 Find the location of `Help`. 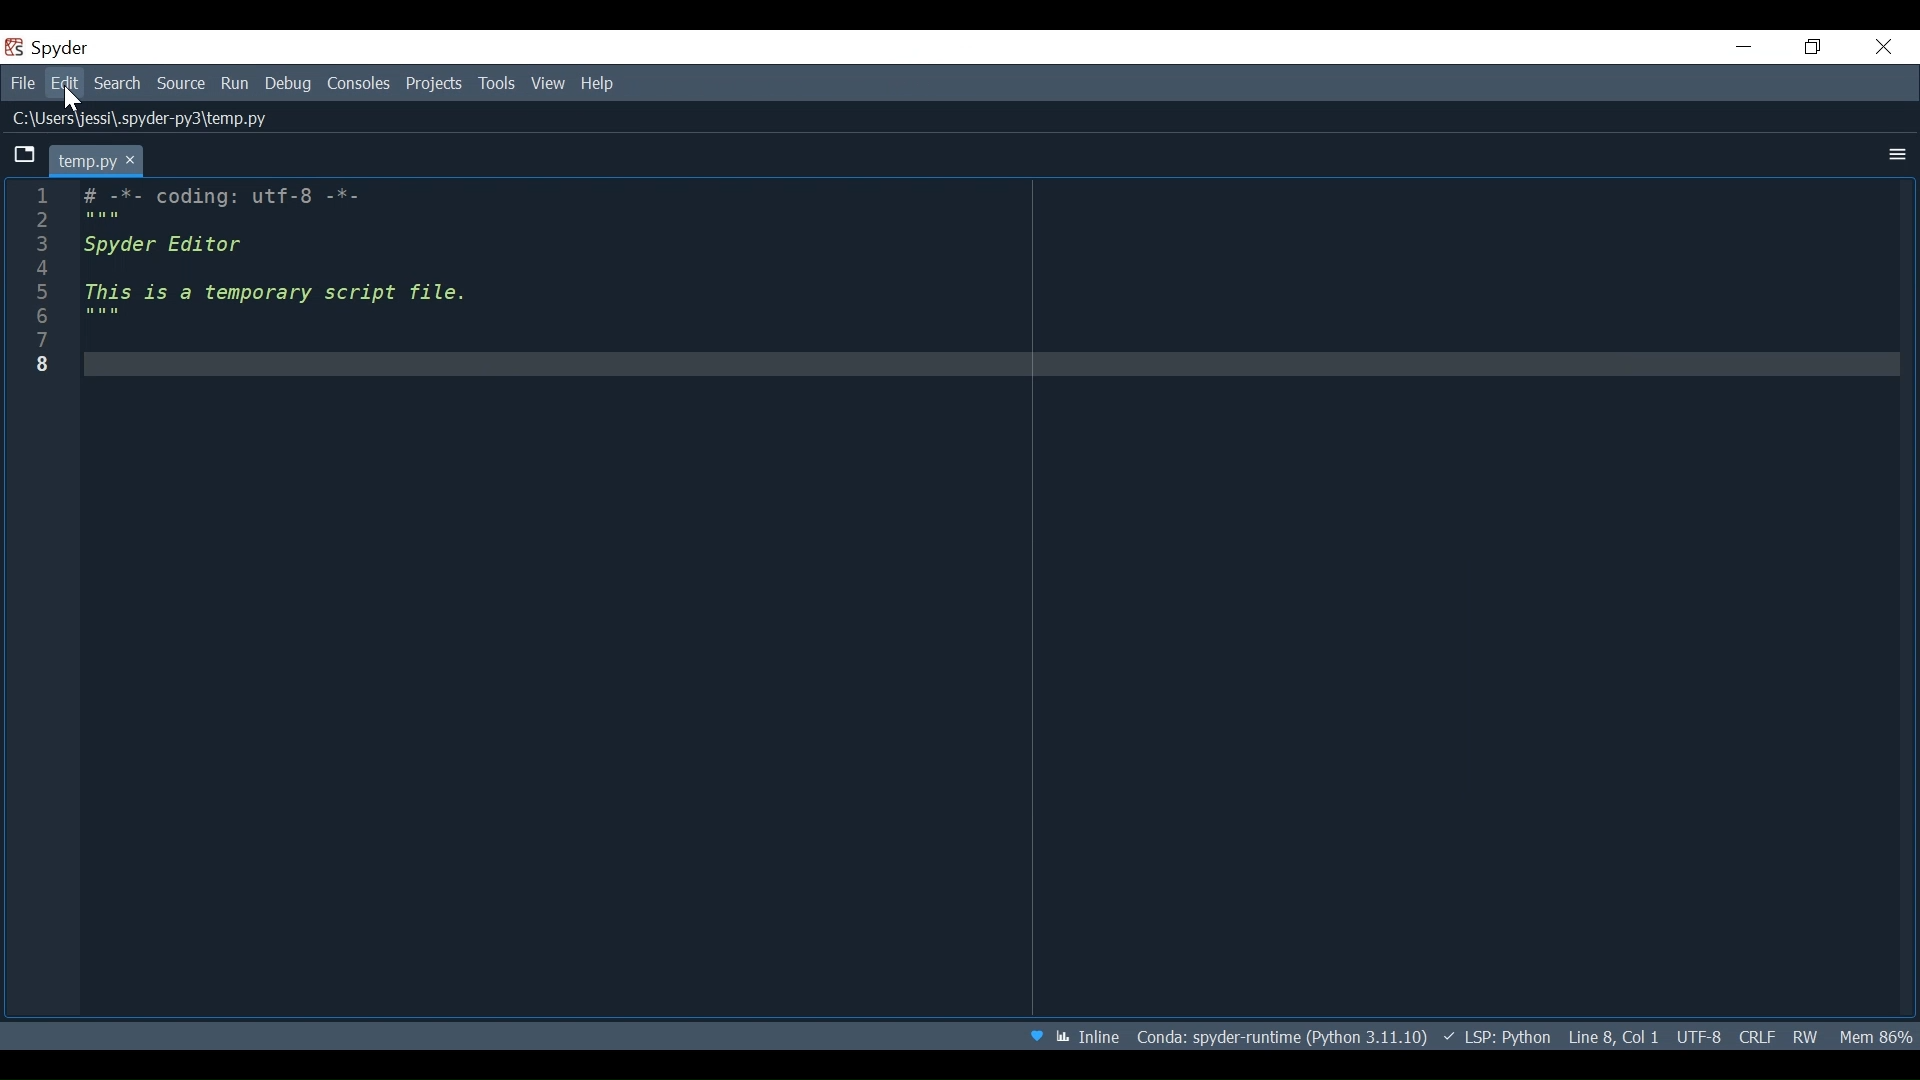

Help is located at coordinates (598, 86).